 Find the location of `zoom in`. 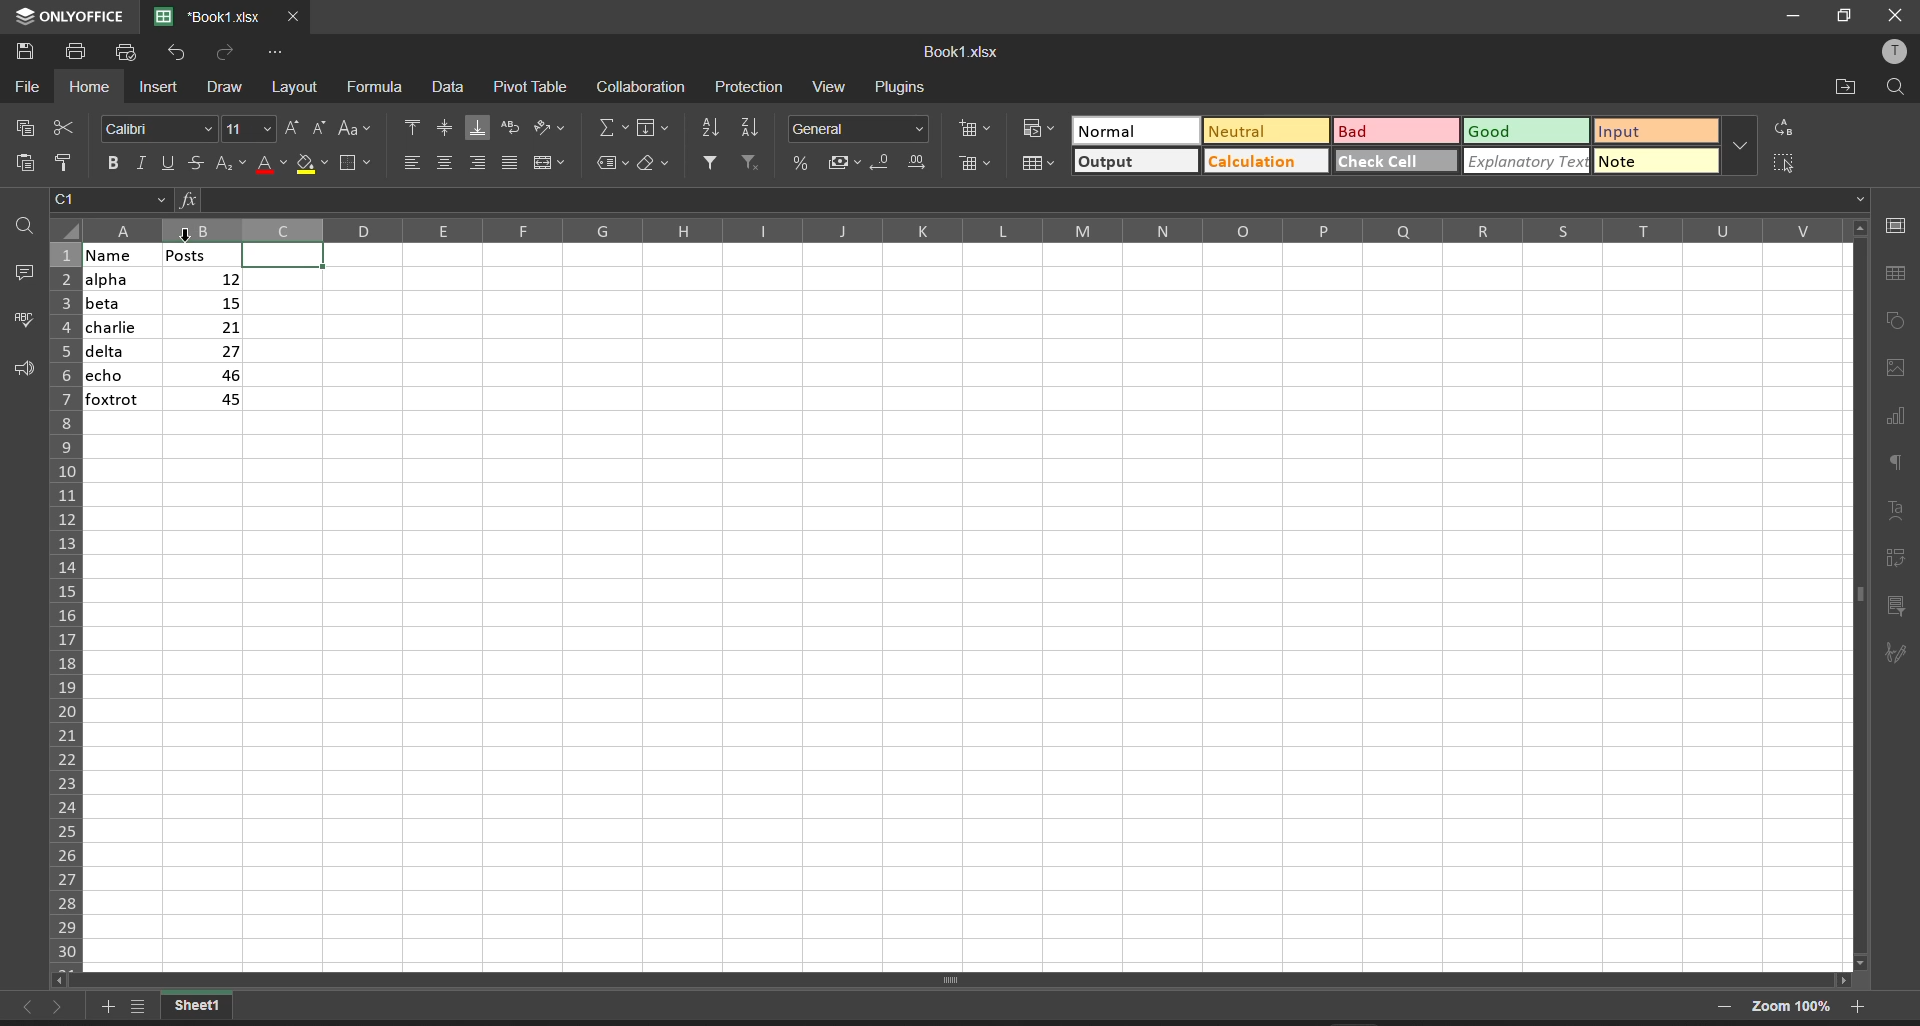

zoom in is located at coordinates (1861, 1005).